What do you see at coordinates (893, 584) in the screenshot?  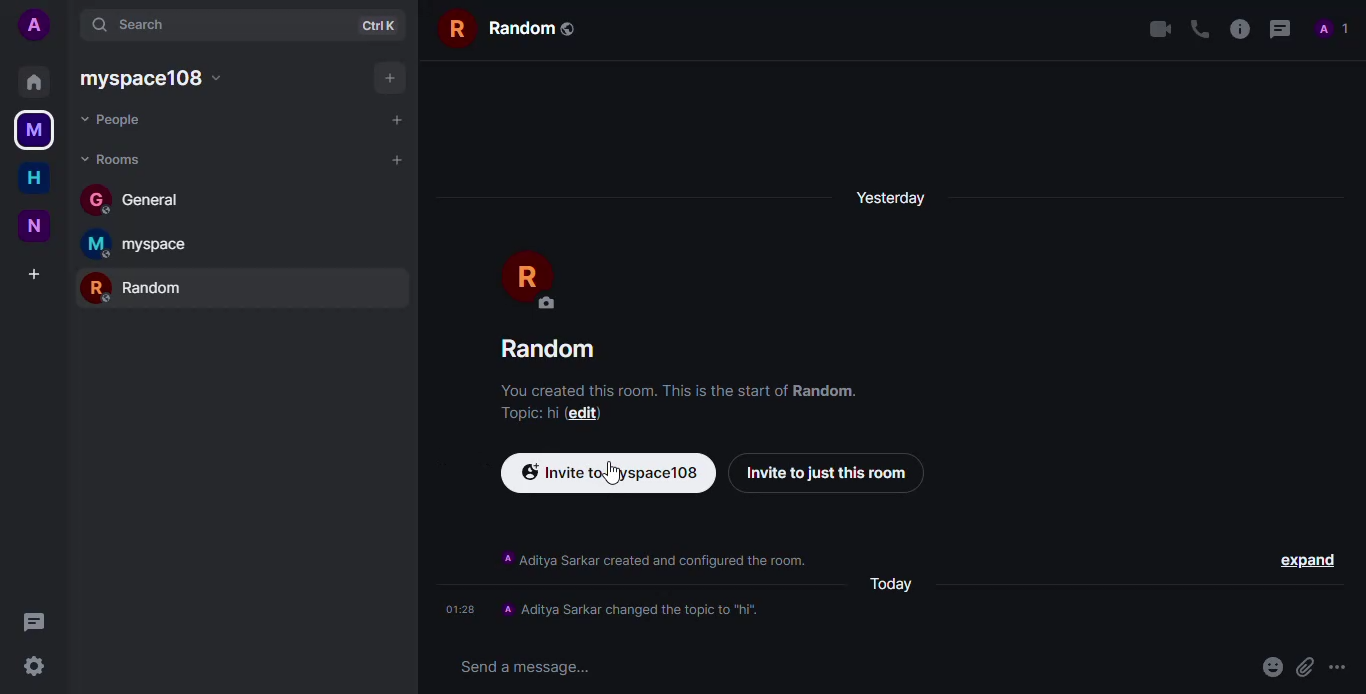 I see `today` at bounding box center [893, 584].